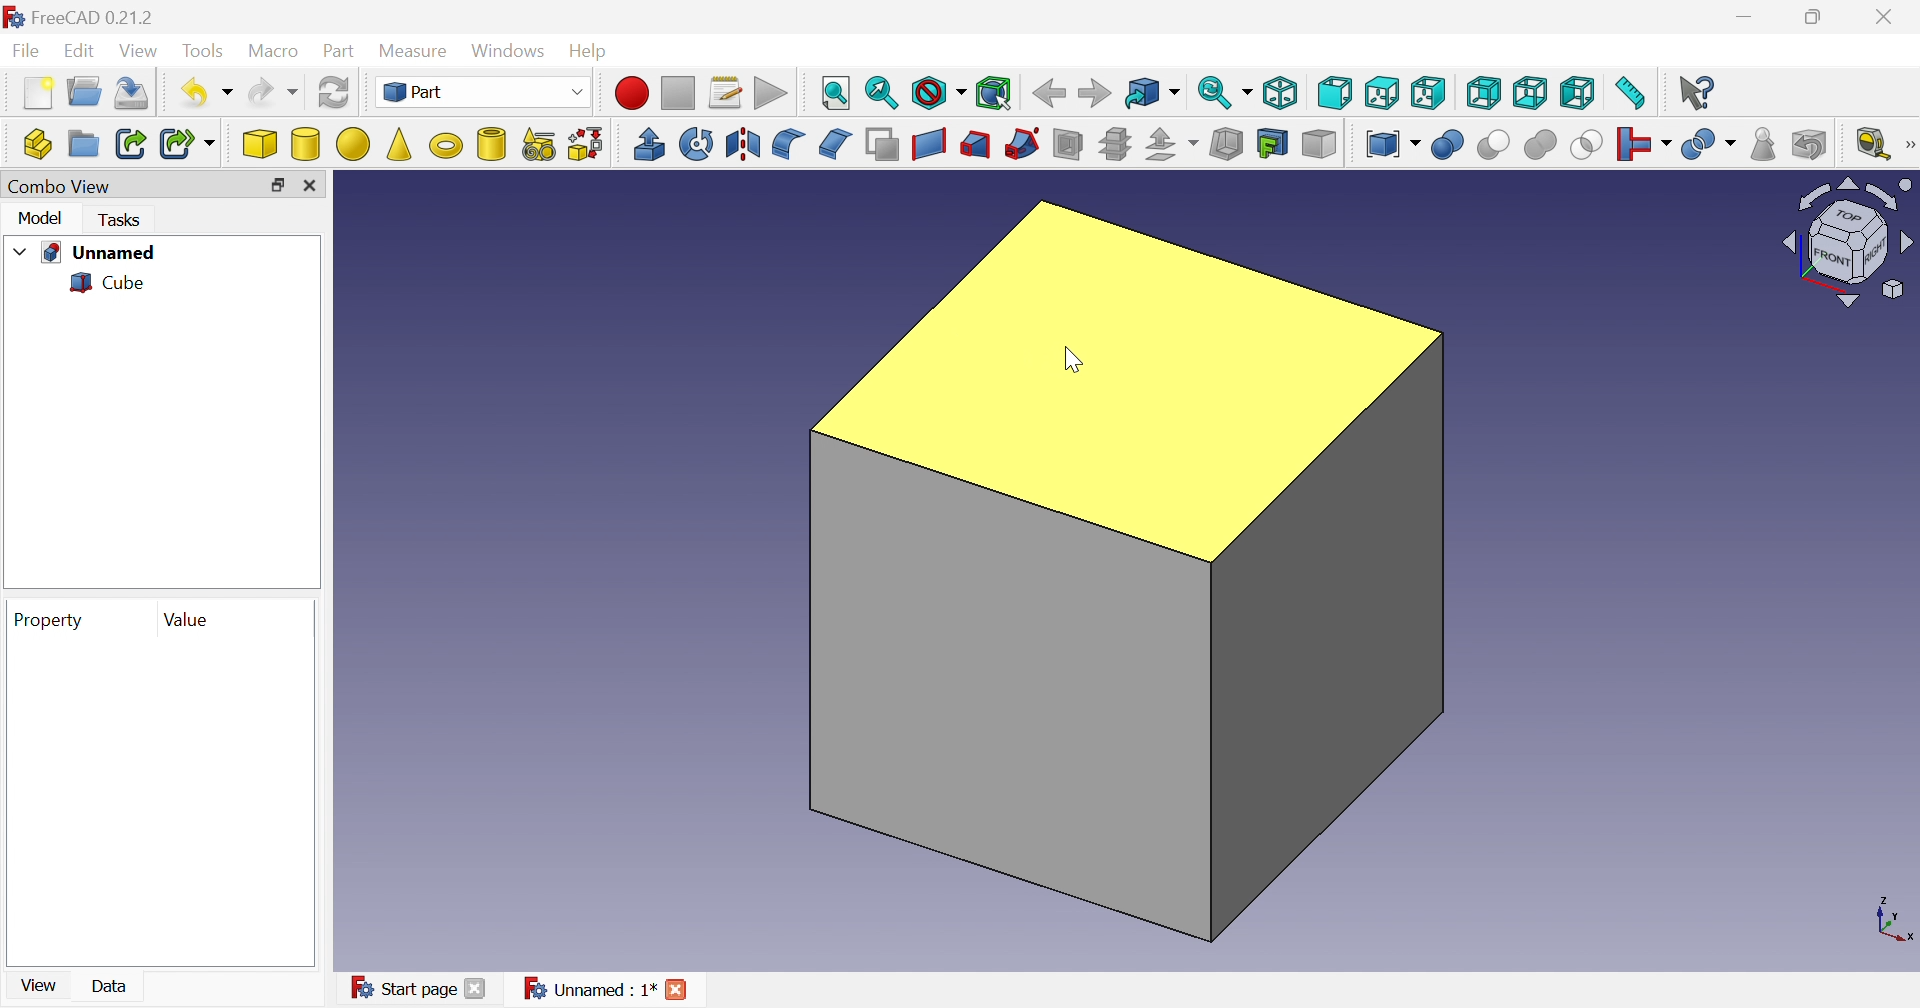 Image resolution: width=1920 pixels, height=1008 pixels. I want to click on Open, so click(85, 91).